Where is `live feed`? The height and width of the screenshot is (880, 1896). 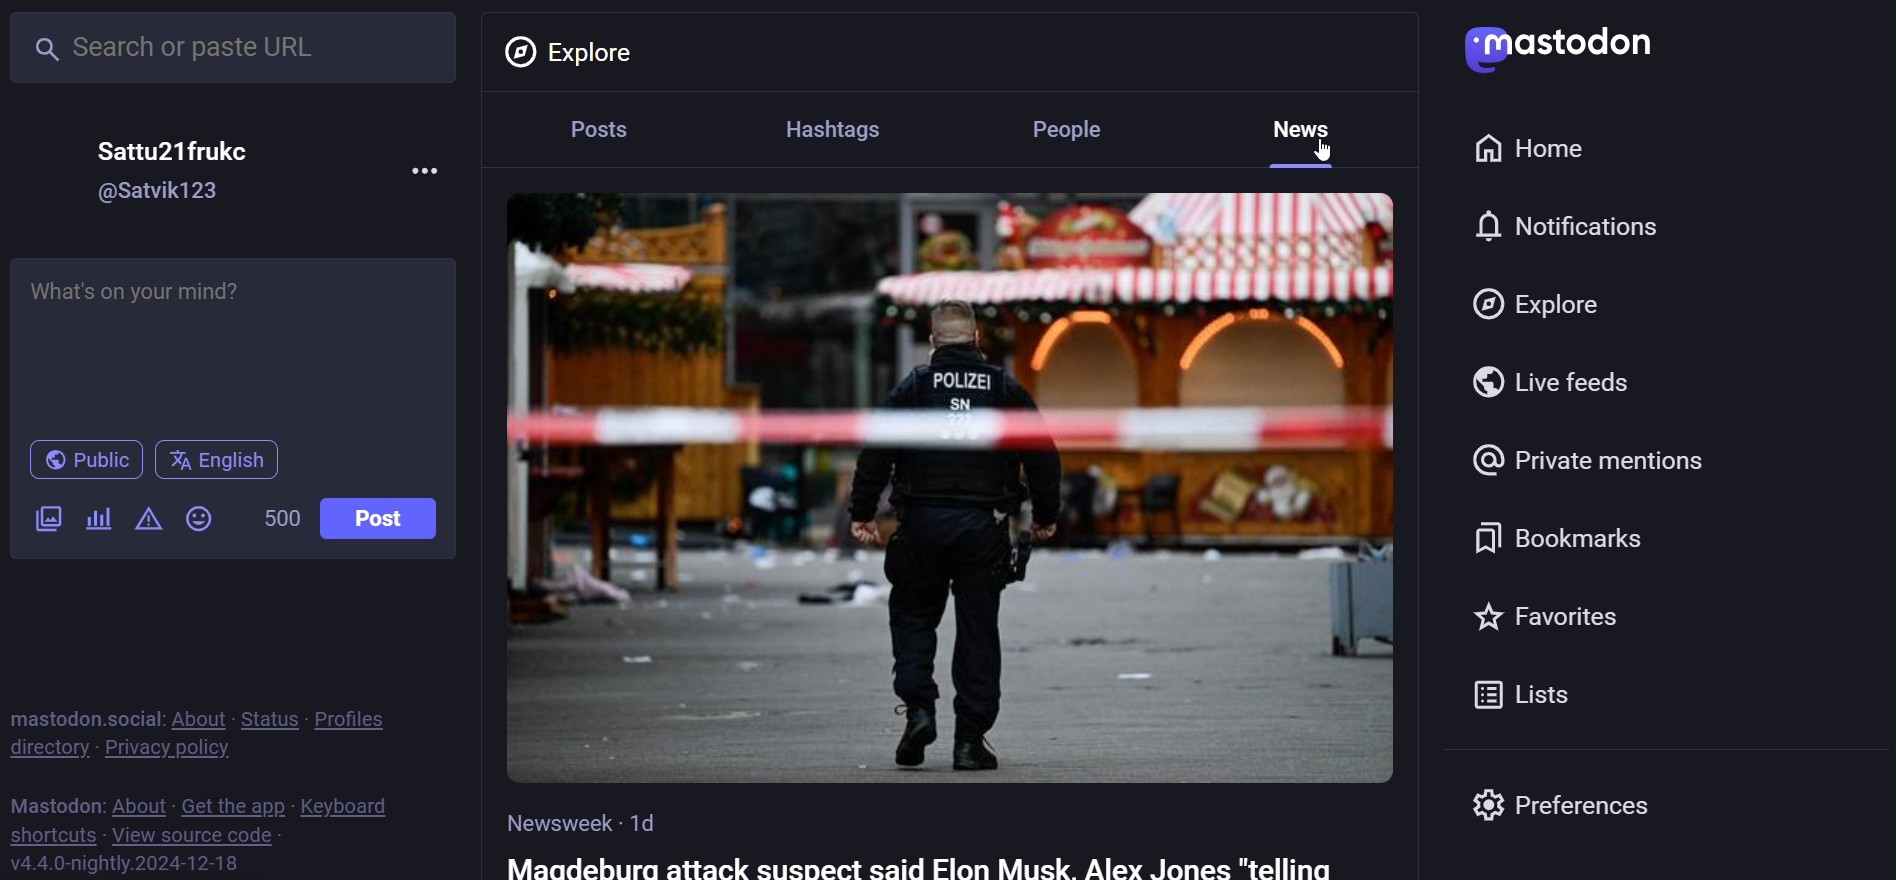 live feed is located at coordinates (1552, 383).